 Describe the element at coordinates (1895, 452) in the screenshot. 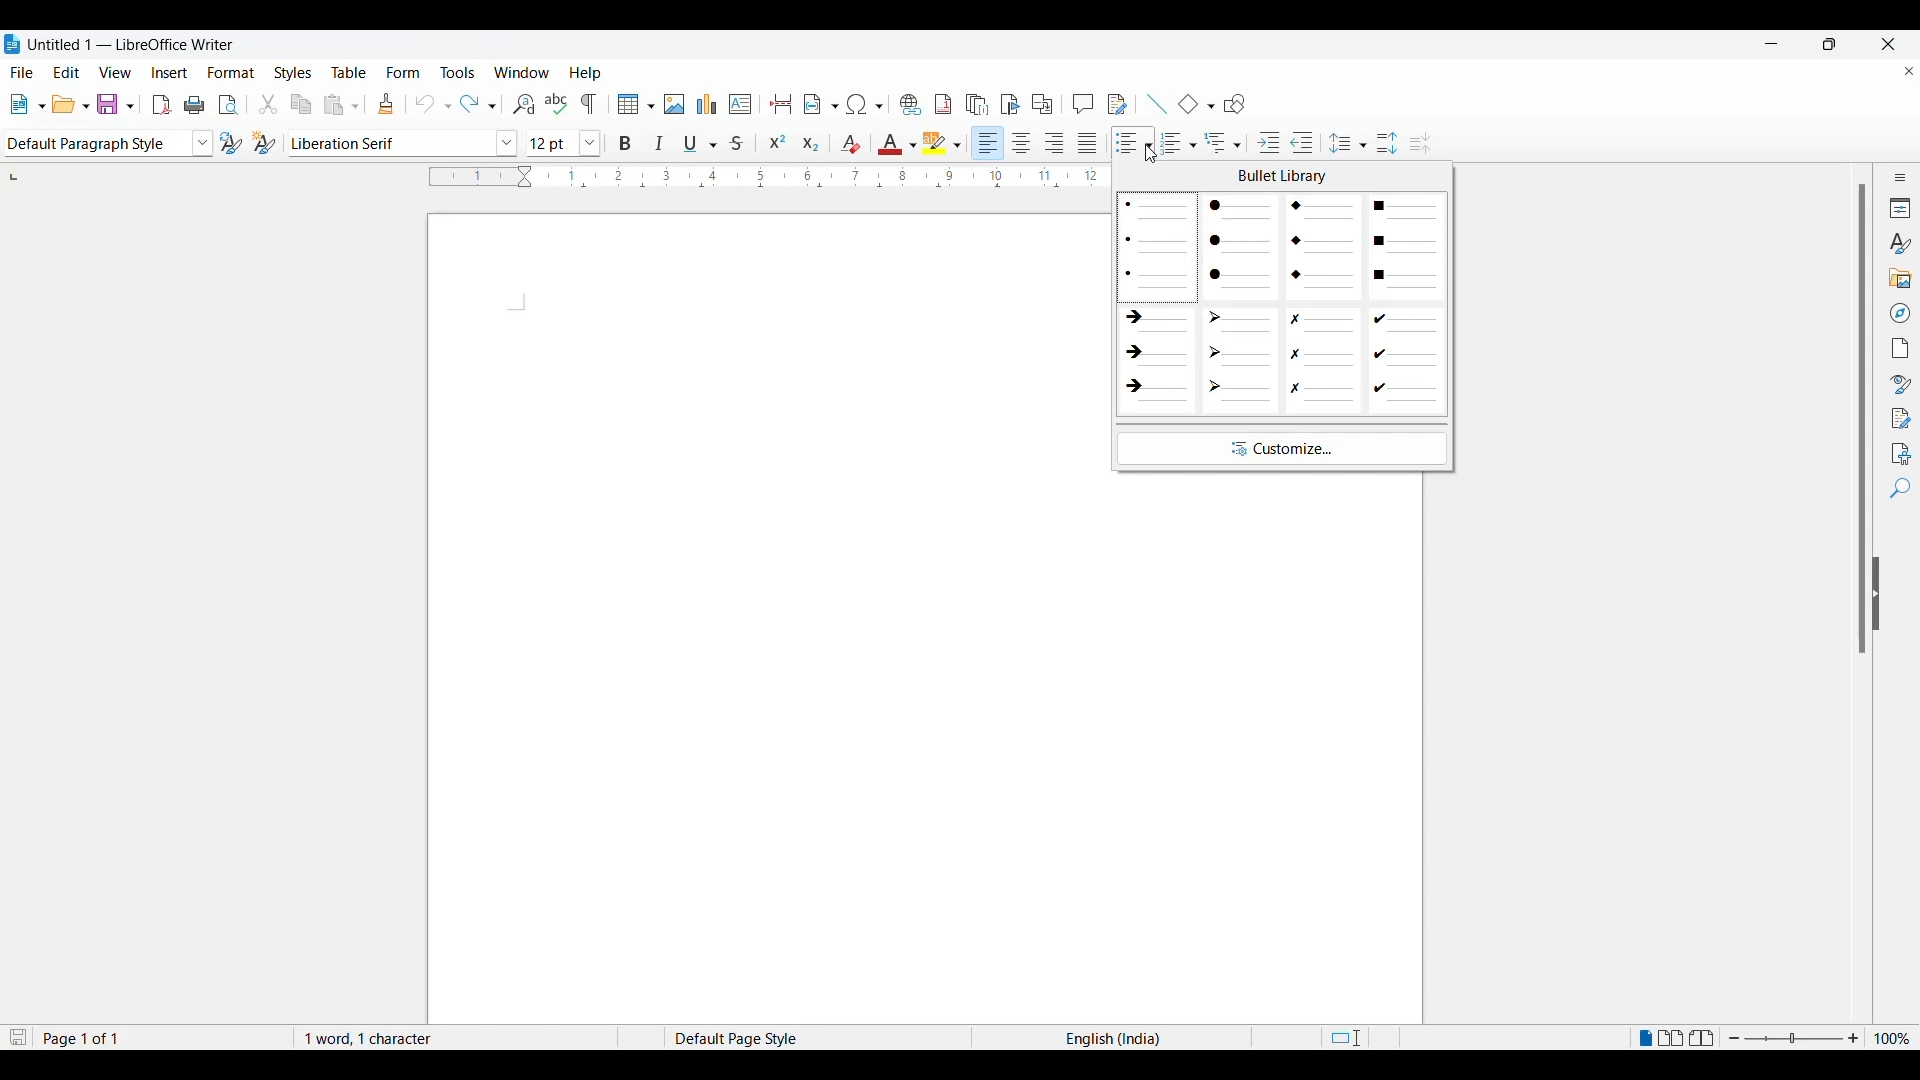

I see `Accessibility check` at that location.